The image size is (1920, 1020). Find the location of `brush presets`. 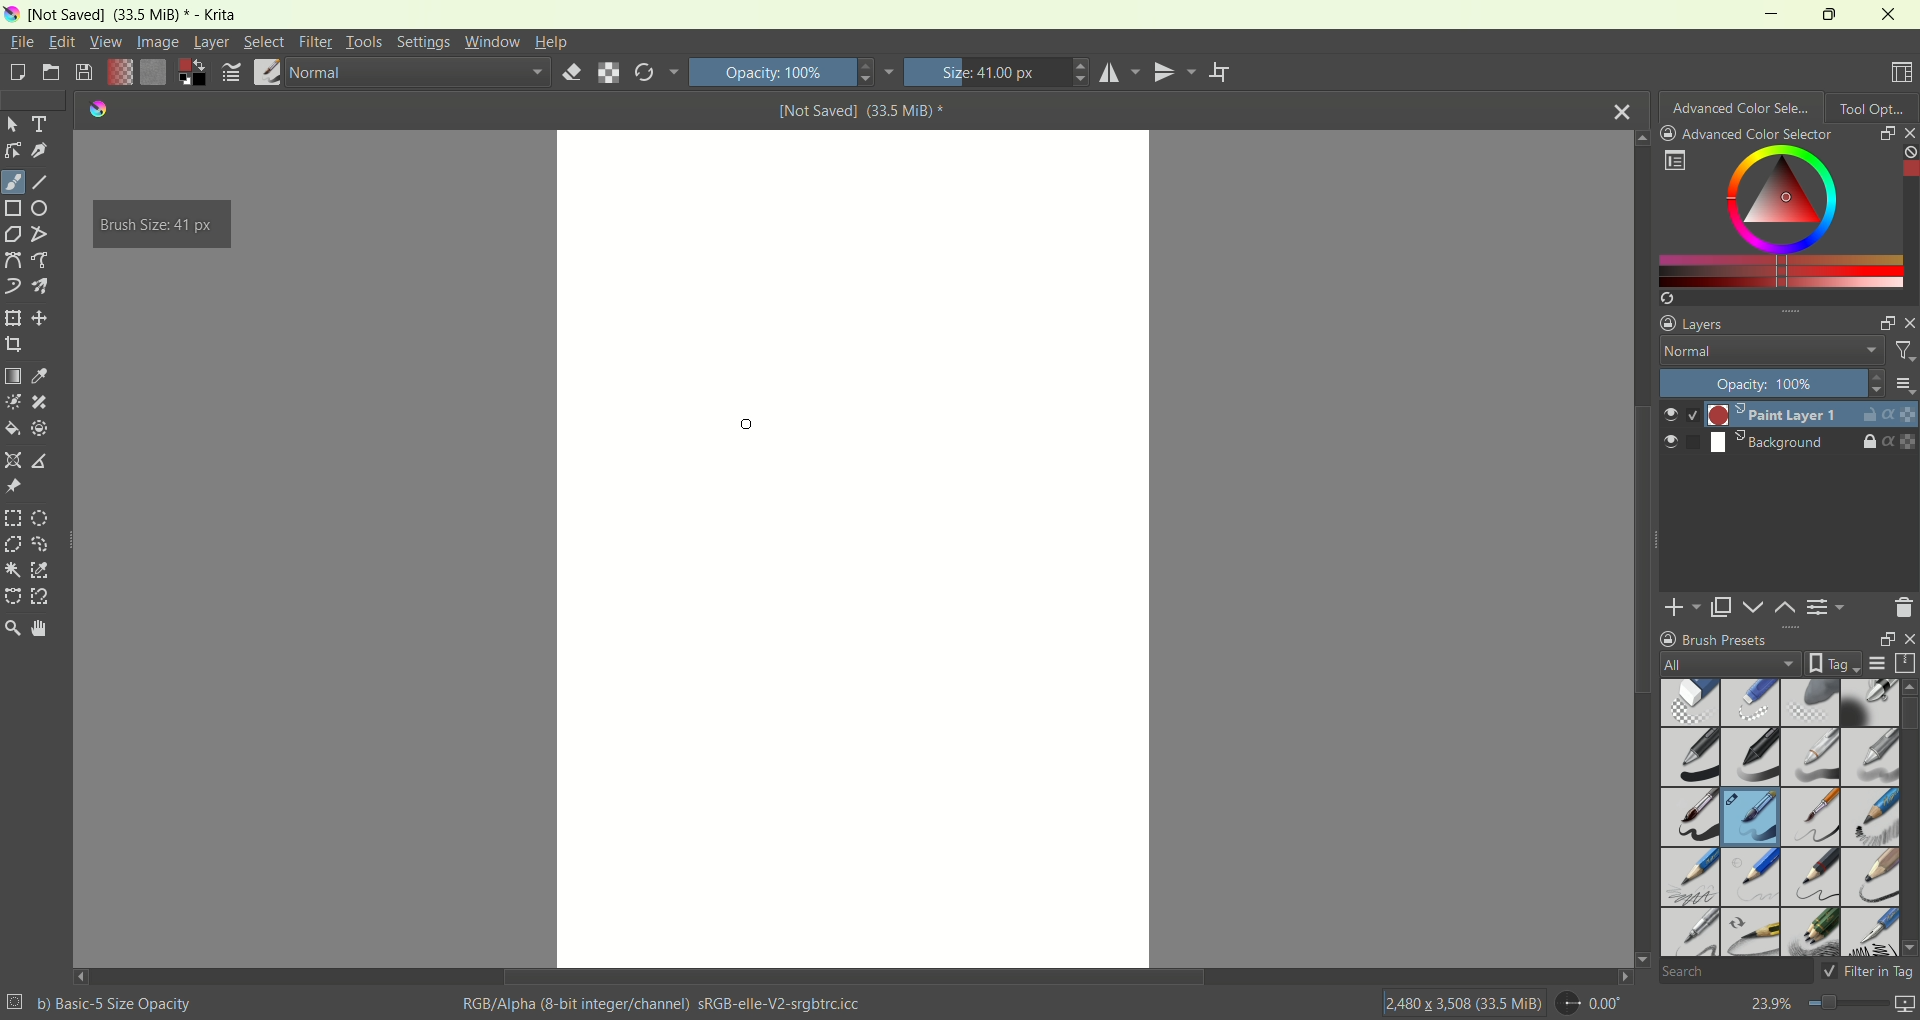

brush presets is located at coordinates (1714, 639).